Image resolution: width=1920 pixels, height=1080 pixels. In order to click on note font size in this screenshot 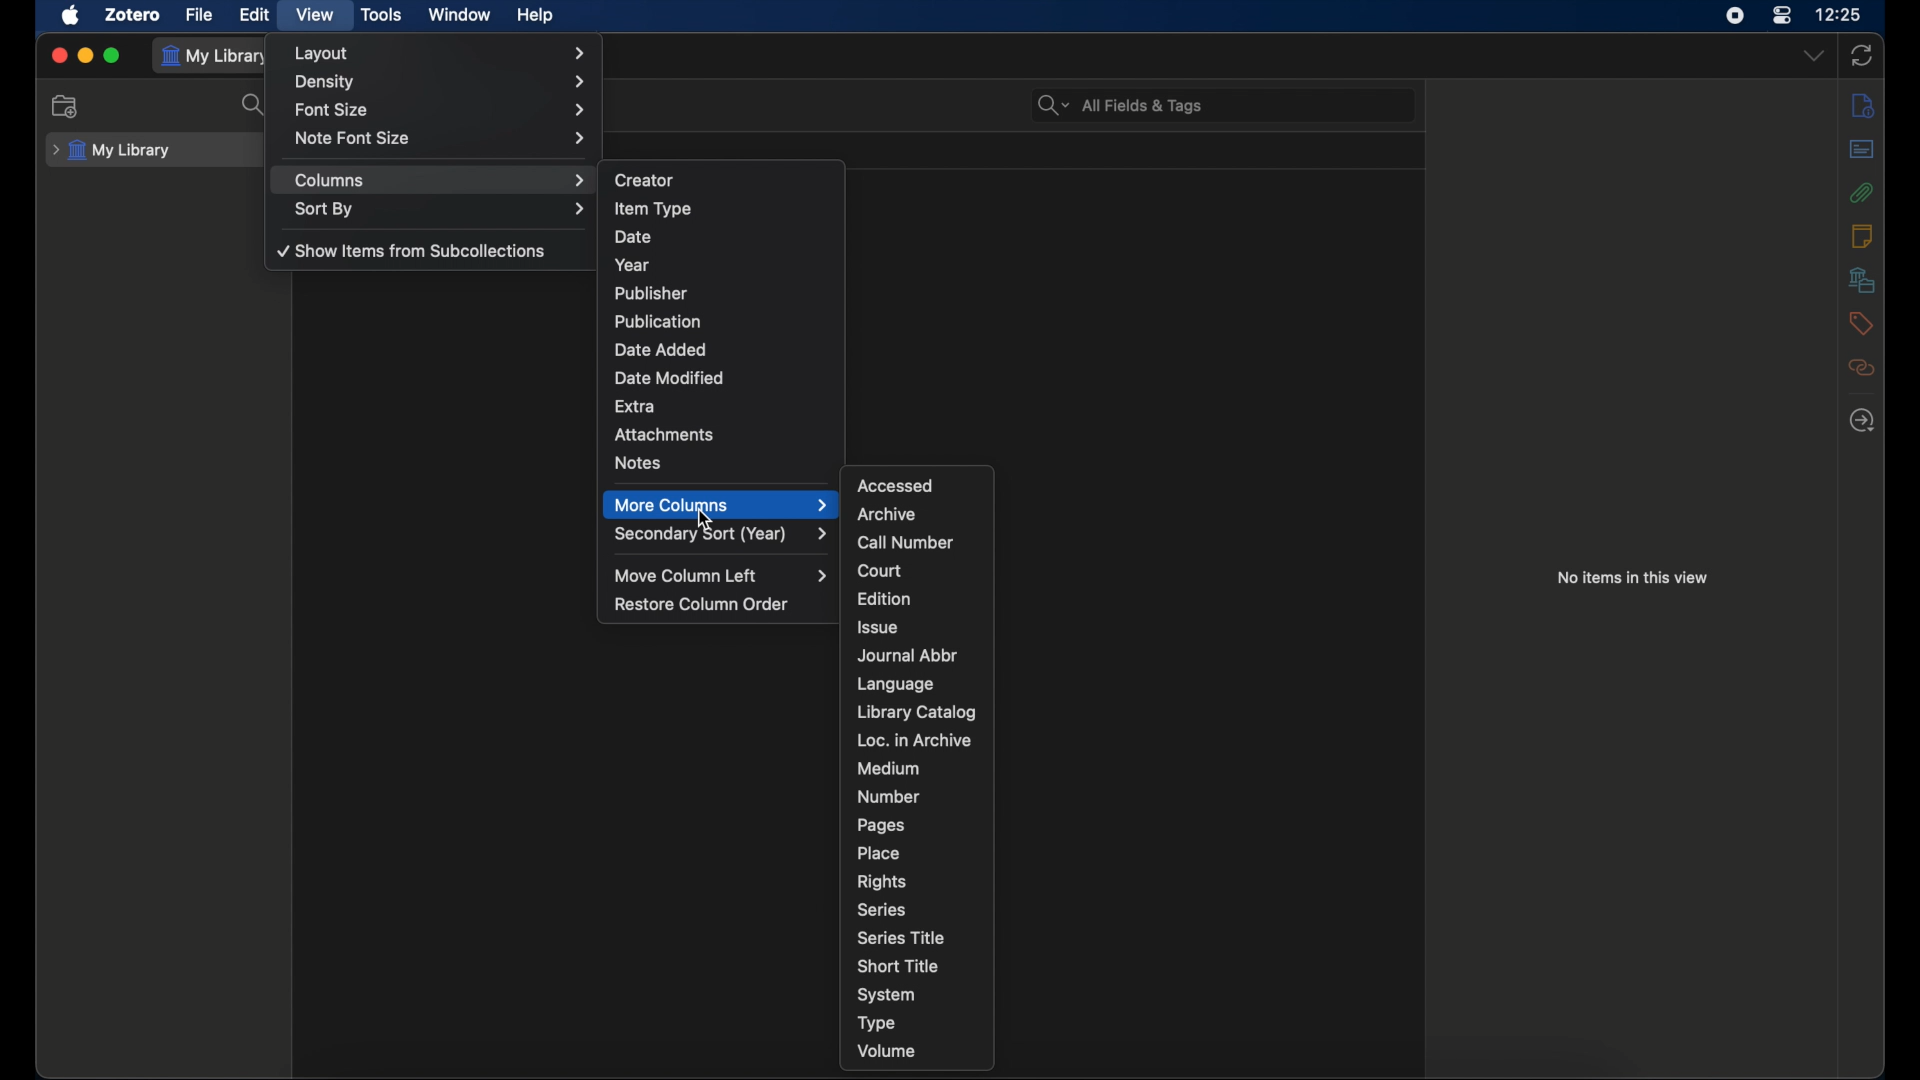, I will do `click(440, 139)`.